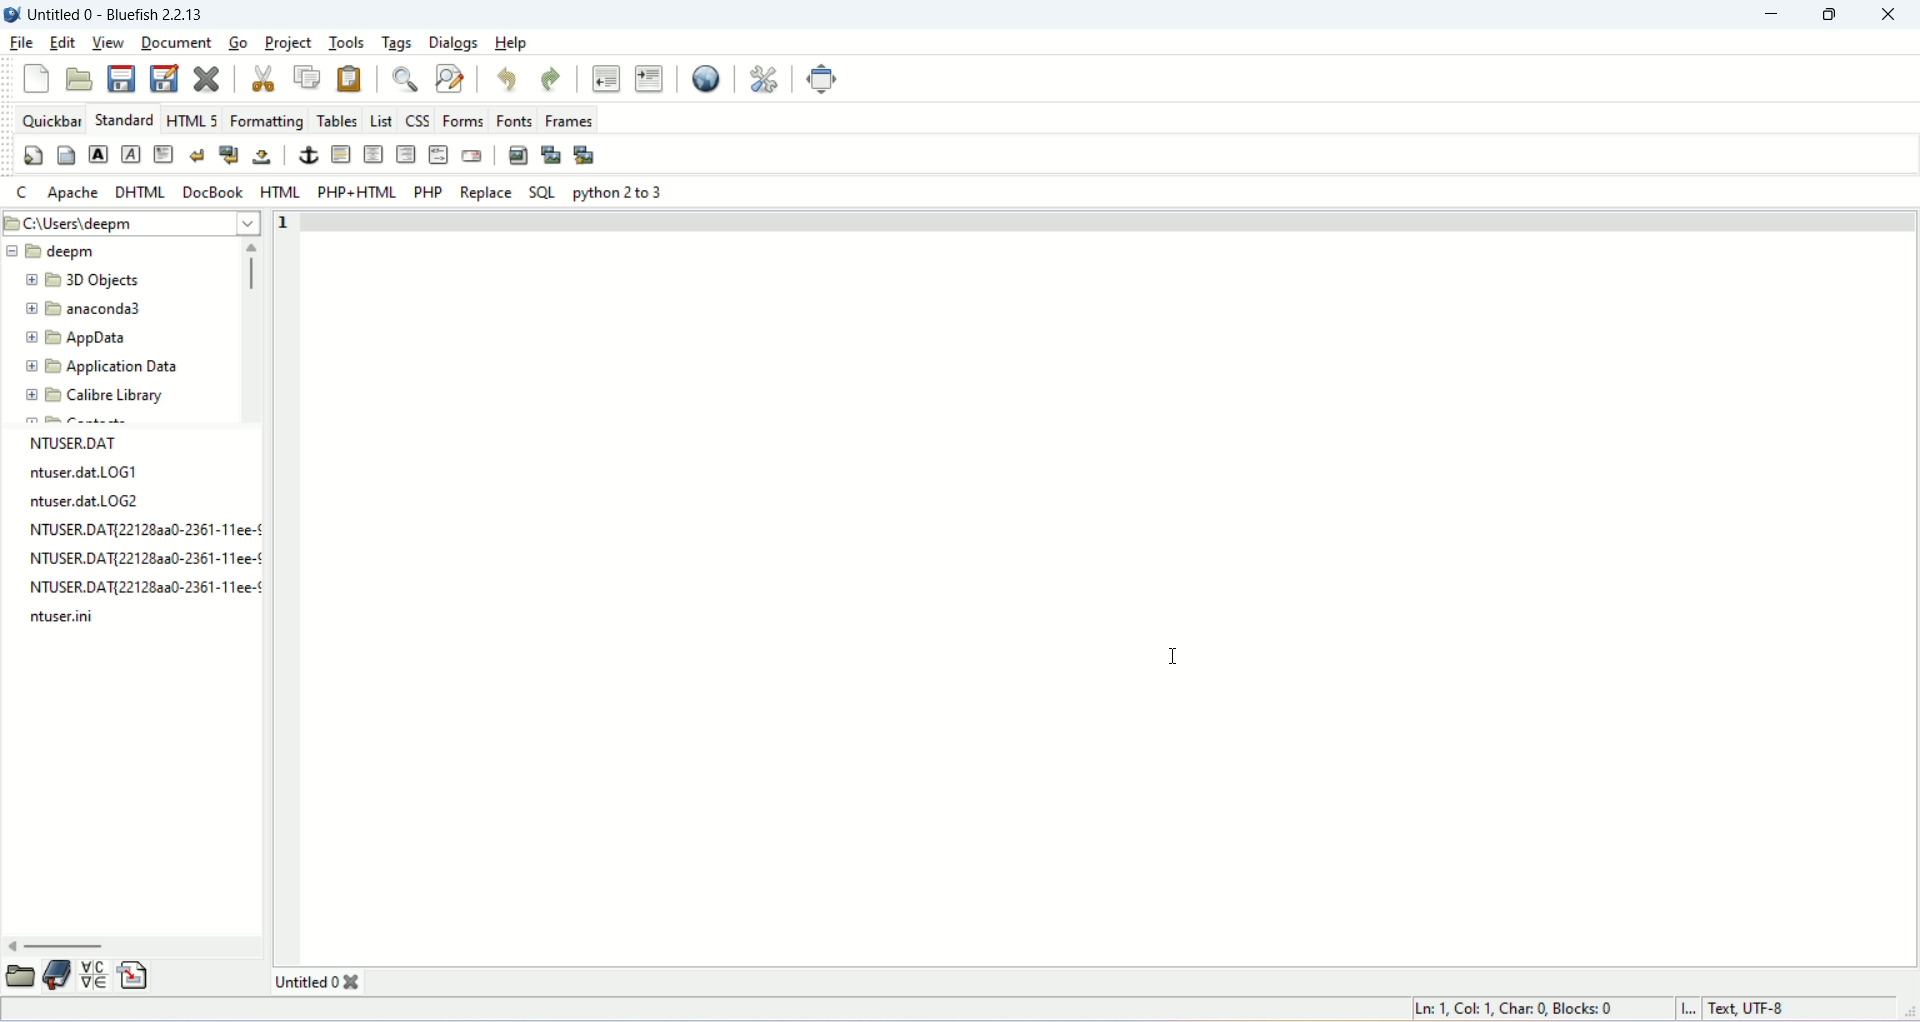  I want to click on formatting, so click(266, 119).